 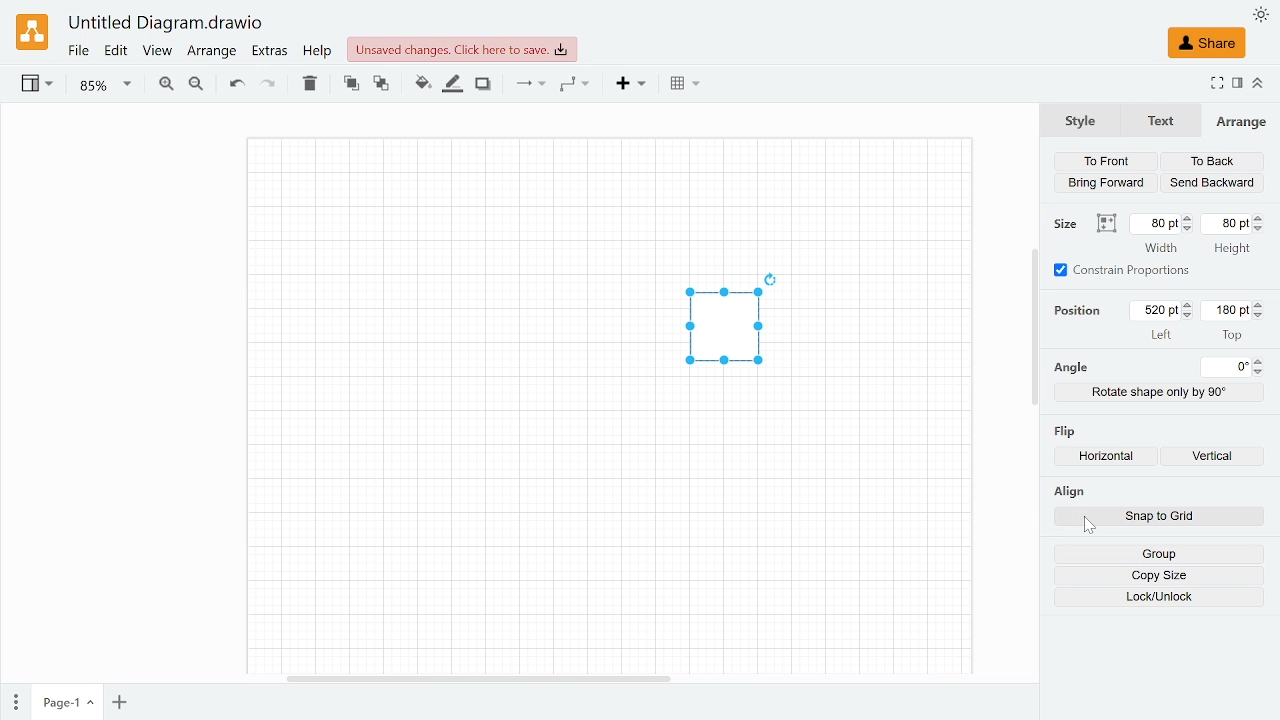 I want to click on Increase left, so click(x=1190, y=305).